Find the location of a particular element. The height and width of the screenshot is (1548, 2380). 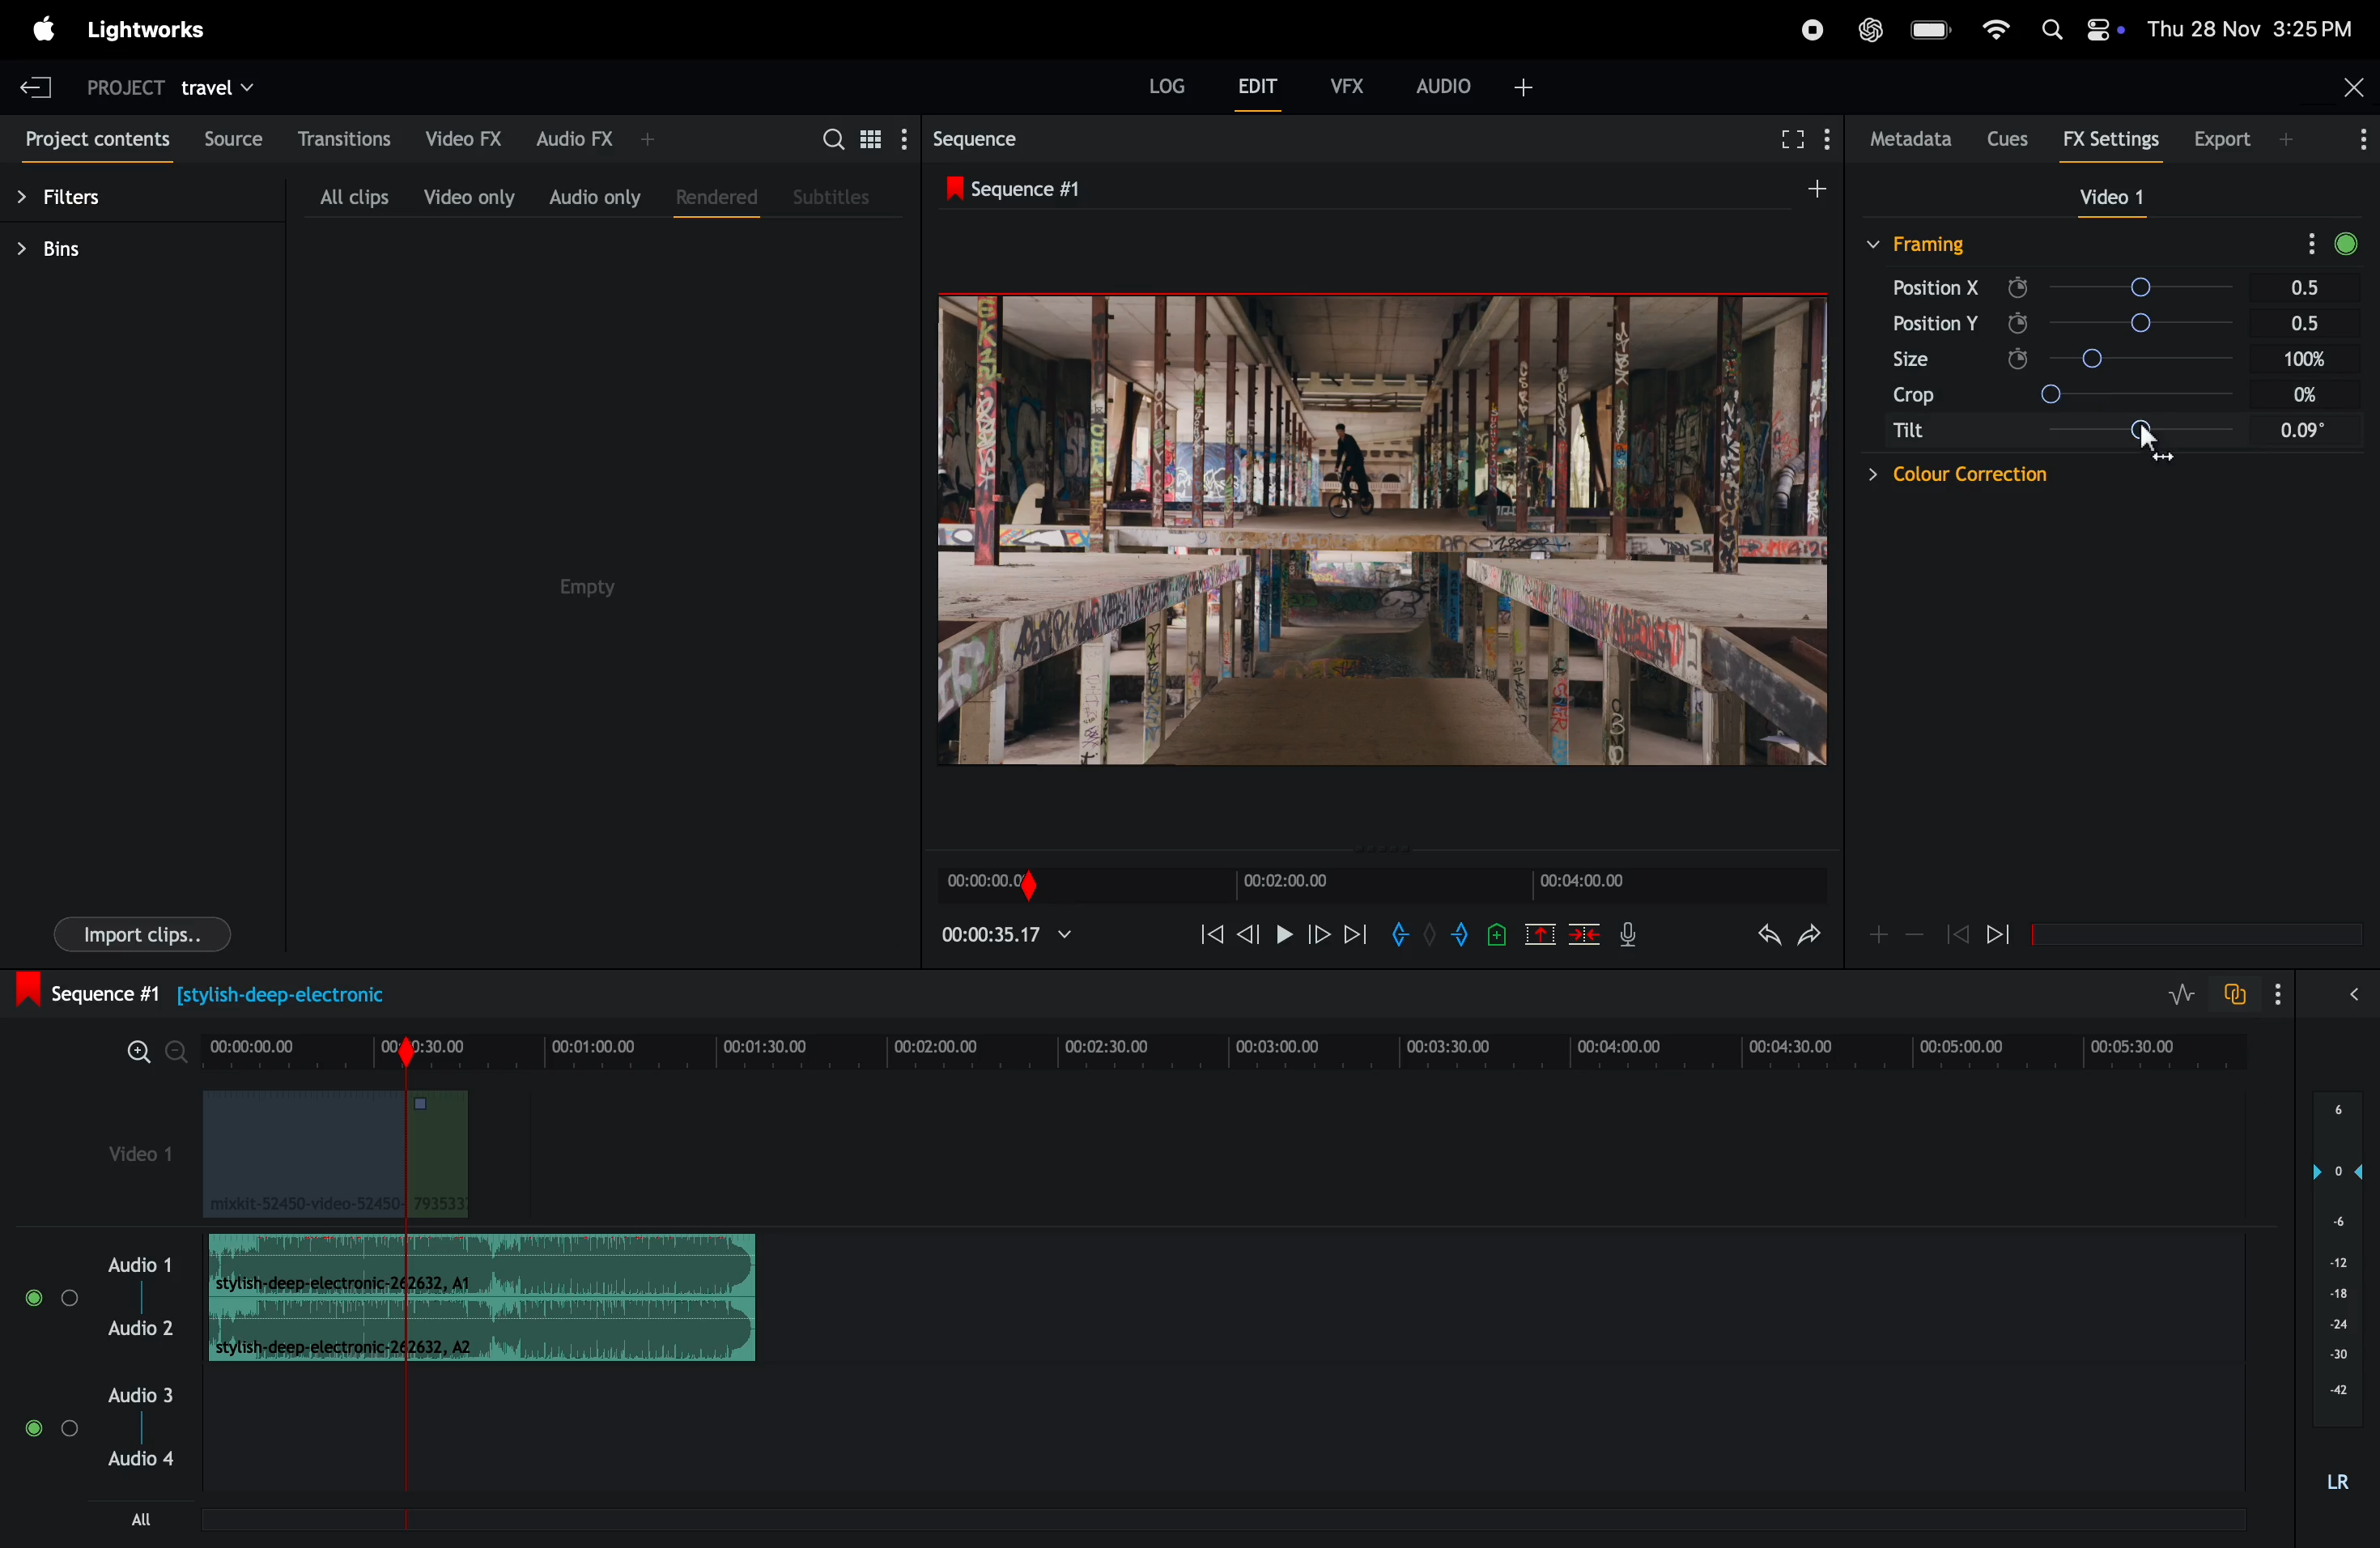

log is located at coordinates (1167, 83).